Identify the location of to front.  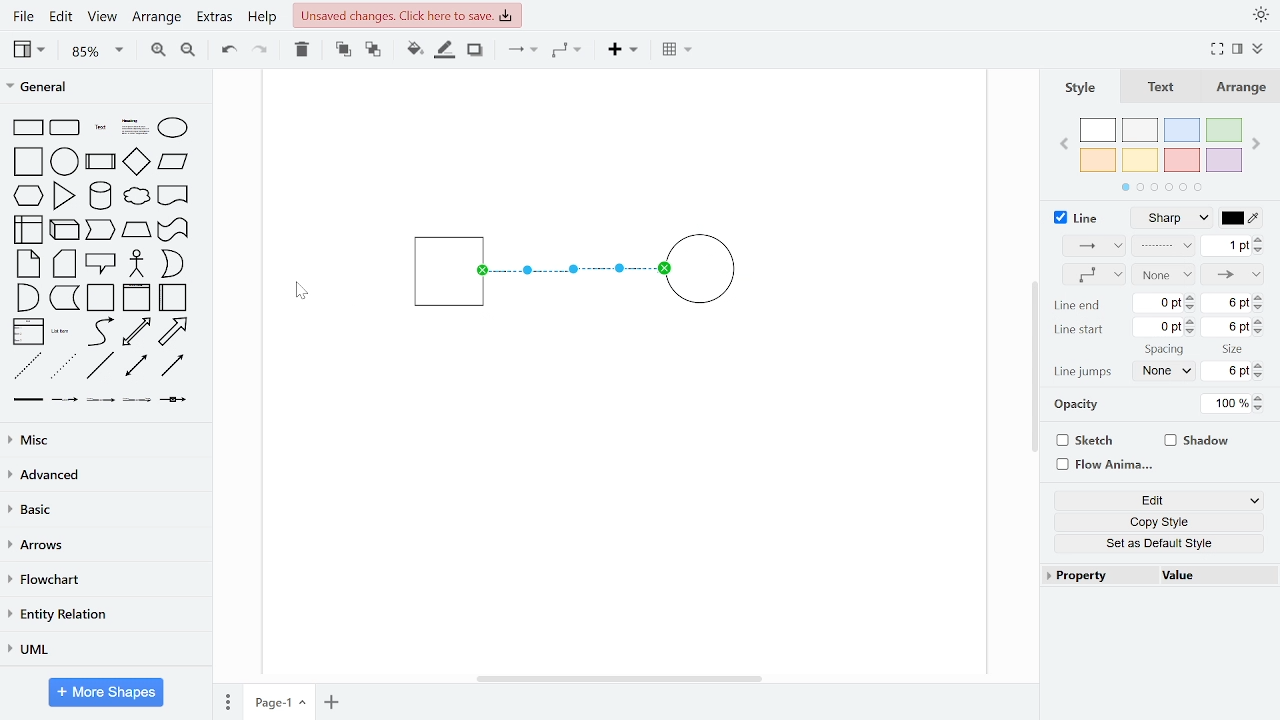
(343, 50).